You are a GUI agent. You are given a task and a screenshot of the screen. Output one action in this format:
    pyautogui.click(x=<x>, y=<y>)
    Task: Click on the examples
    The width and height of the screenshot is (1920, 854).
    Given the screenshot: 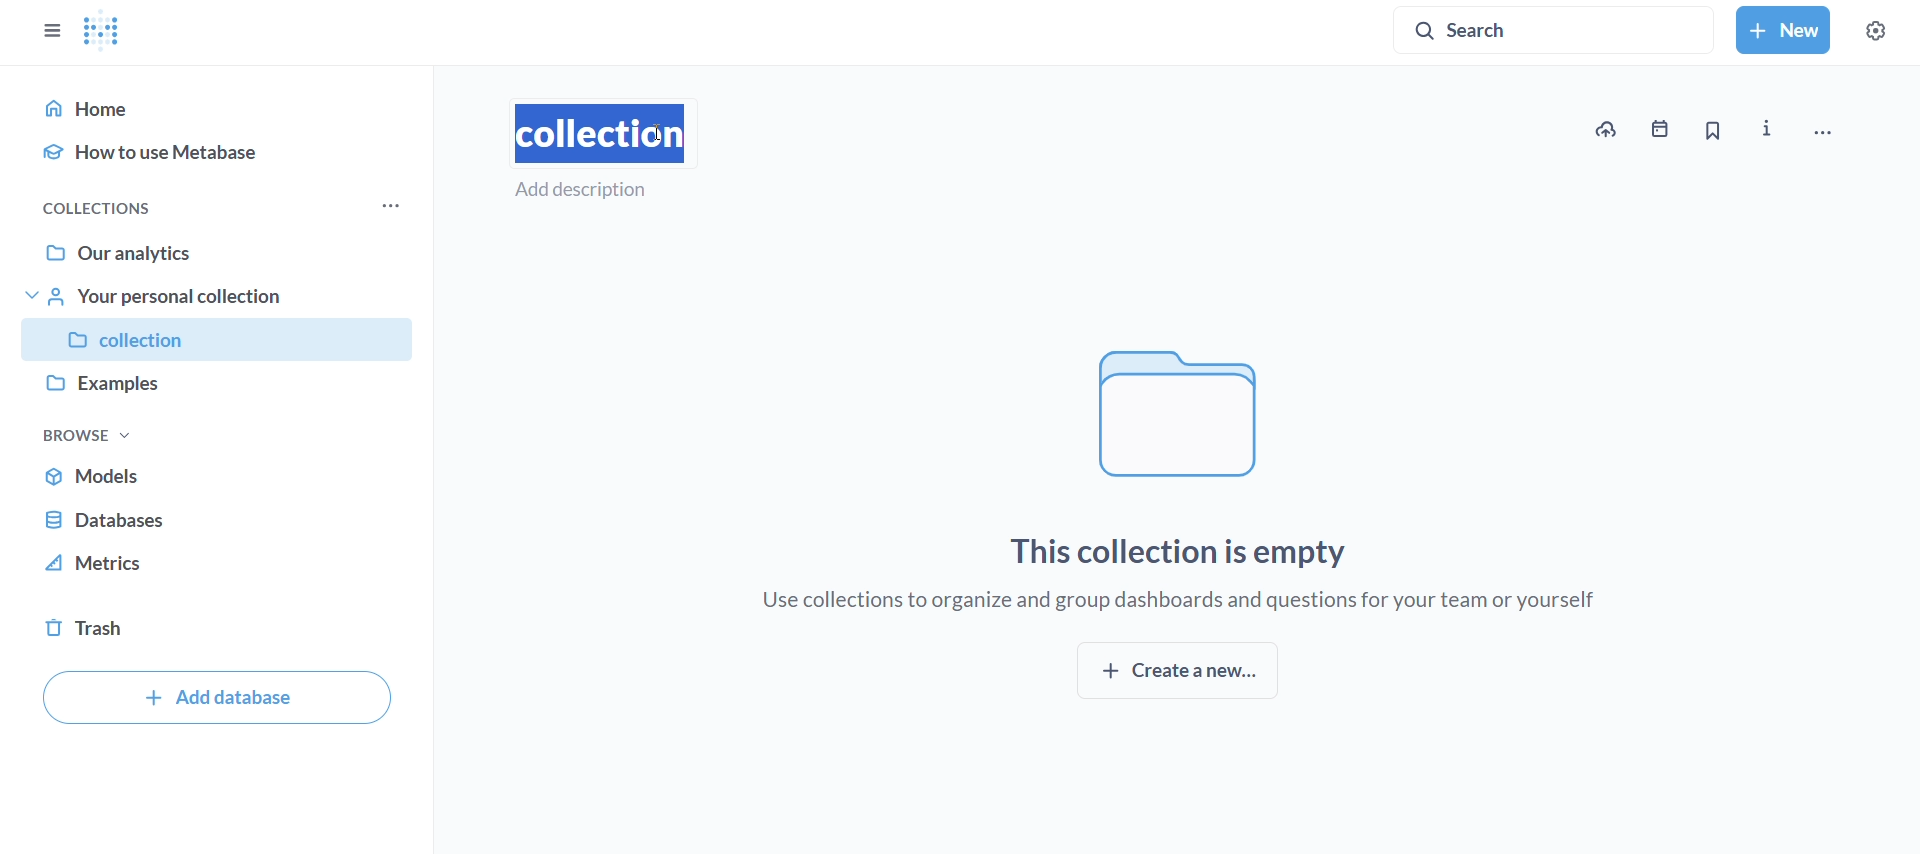 What is the action you would take?
    pyautogui.click(x=224, y=389)
    